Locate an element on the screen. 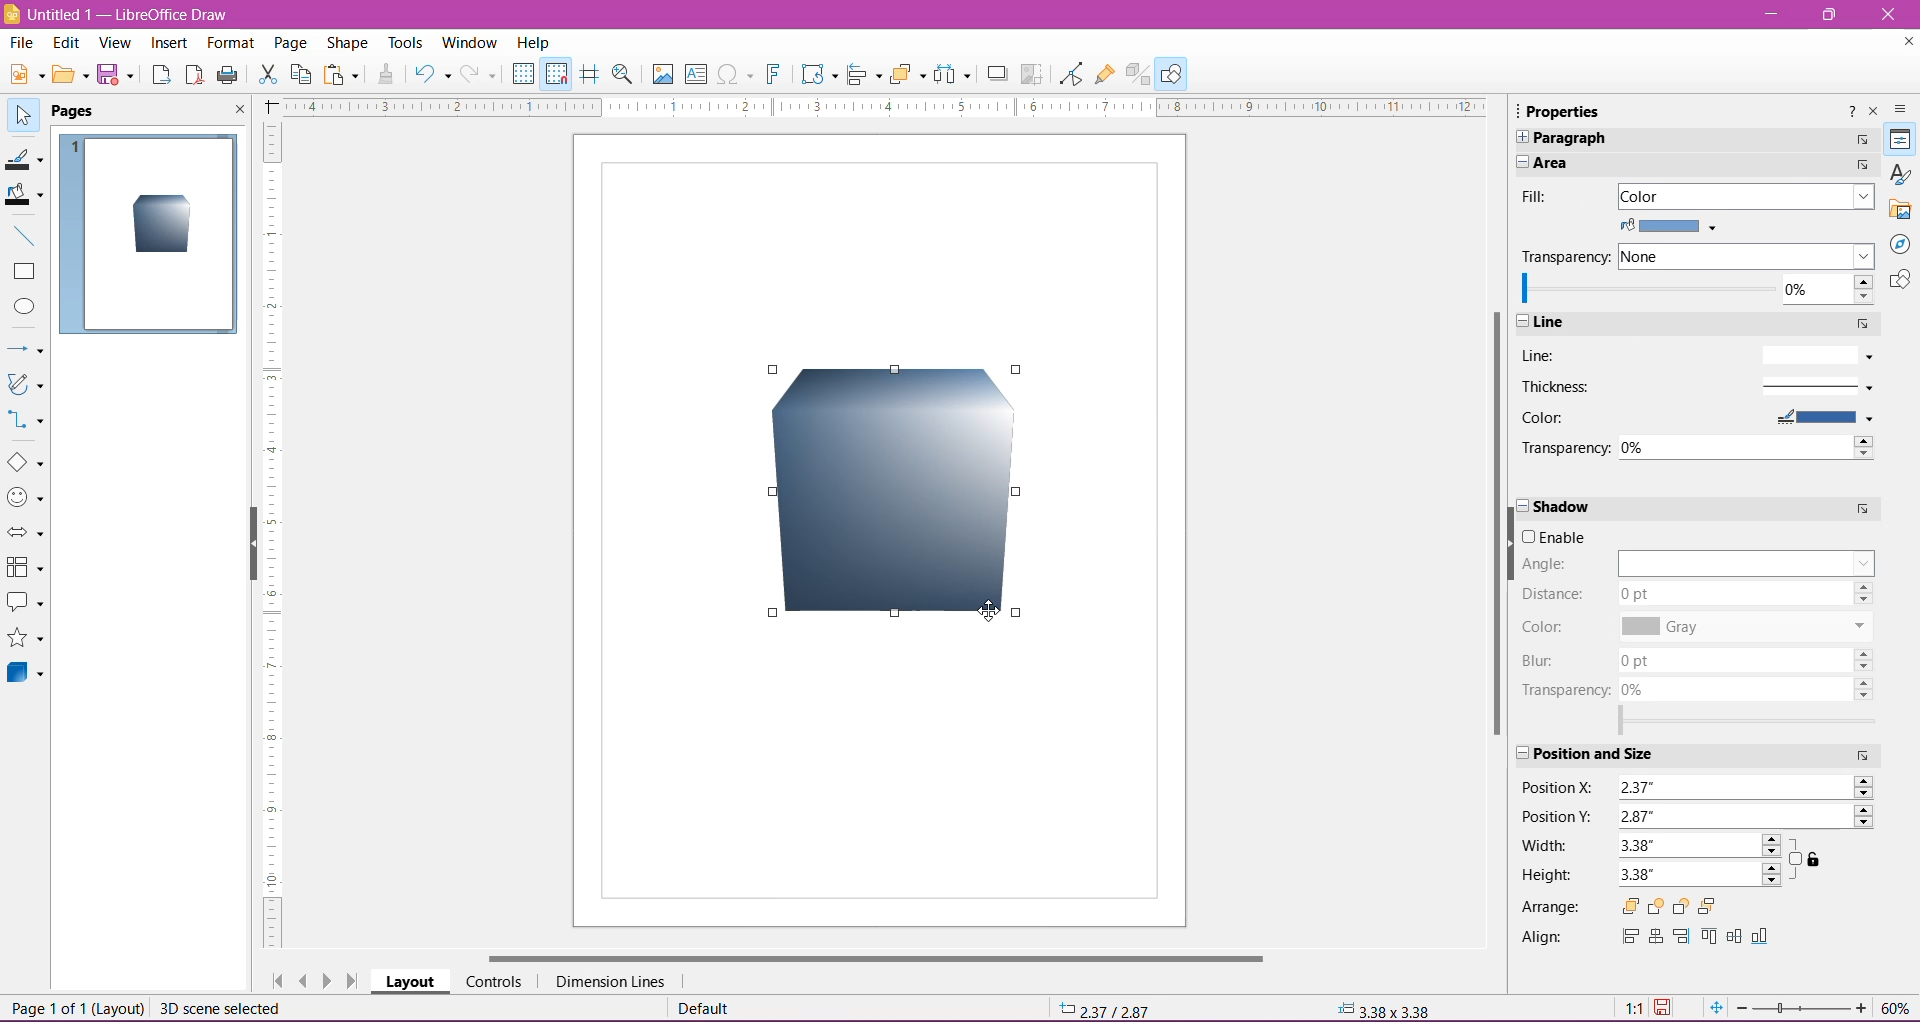 This screenshot has width=1920, height=1022. Insert Line is located at coordinates (23, 235).